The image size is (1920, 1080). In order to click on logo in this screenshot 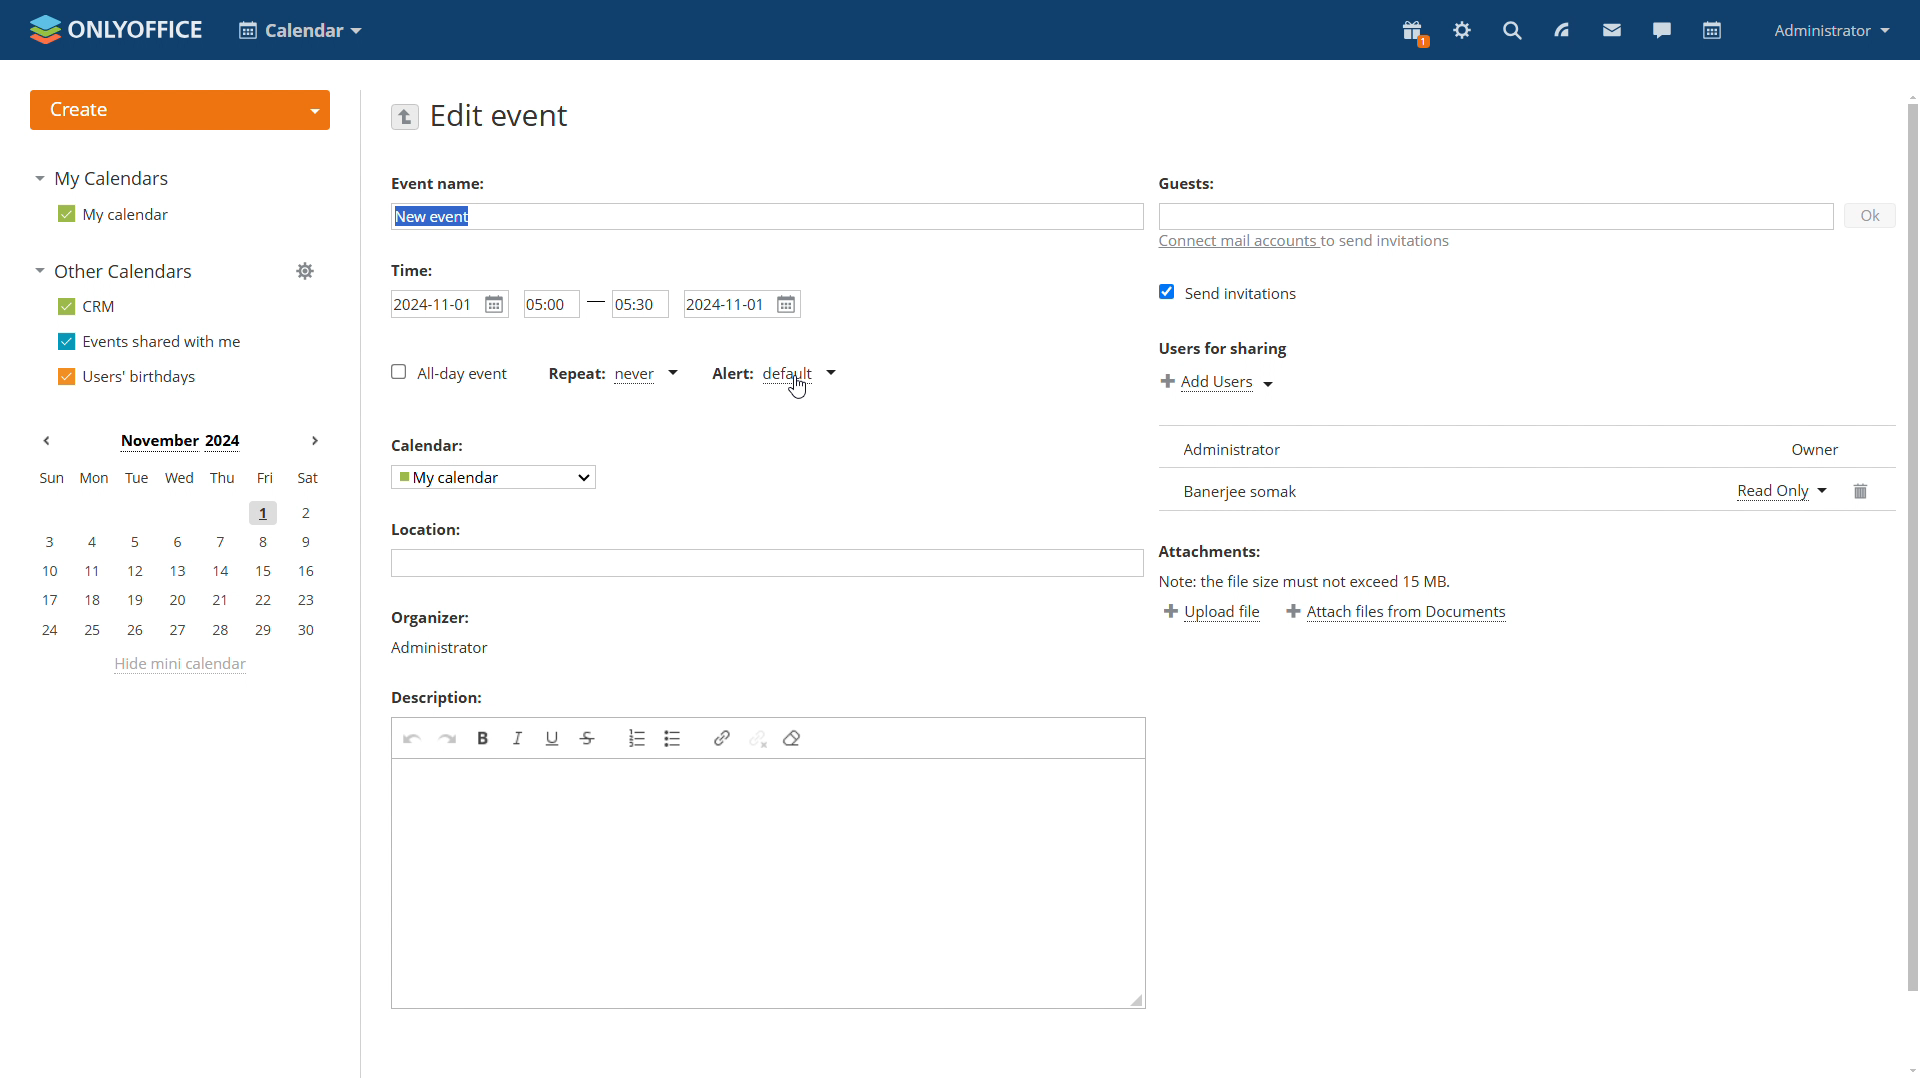, I will do `click(117, 30)`.